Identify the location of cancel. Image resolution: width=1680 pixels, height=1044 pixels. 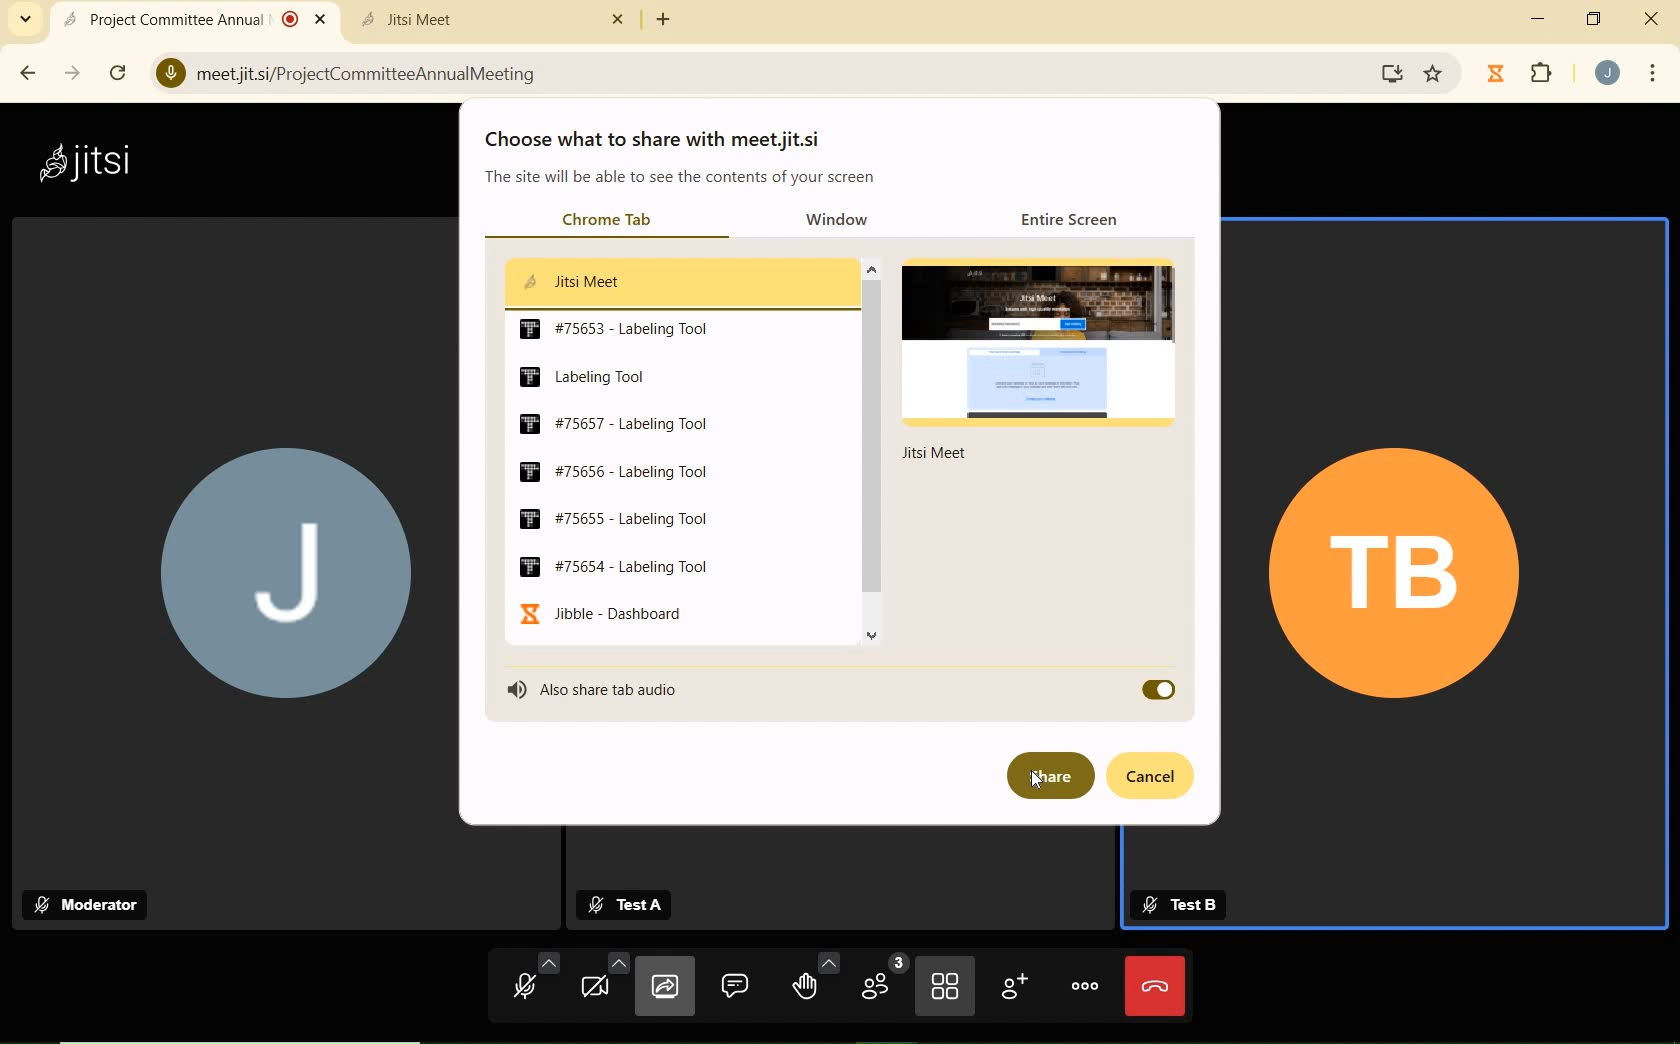
(1153, 776).